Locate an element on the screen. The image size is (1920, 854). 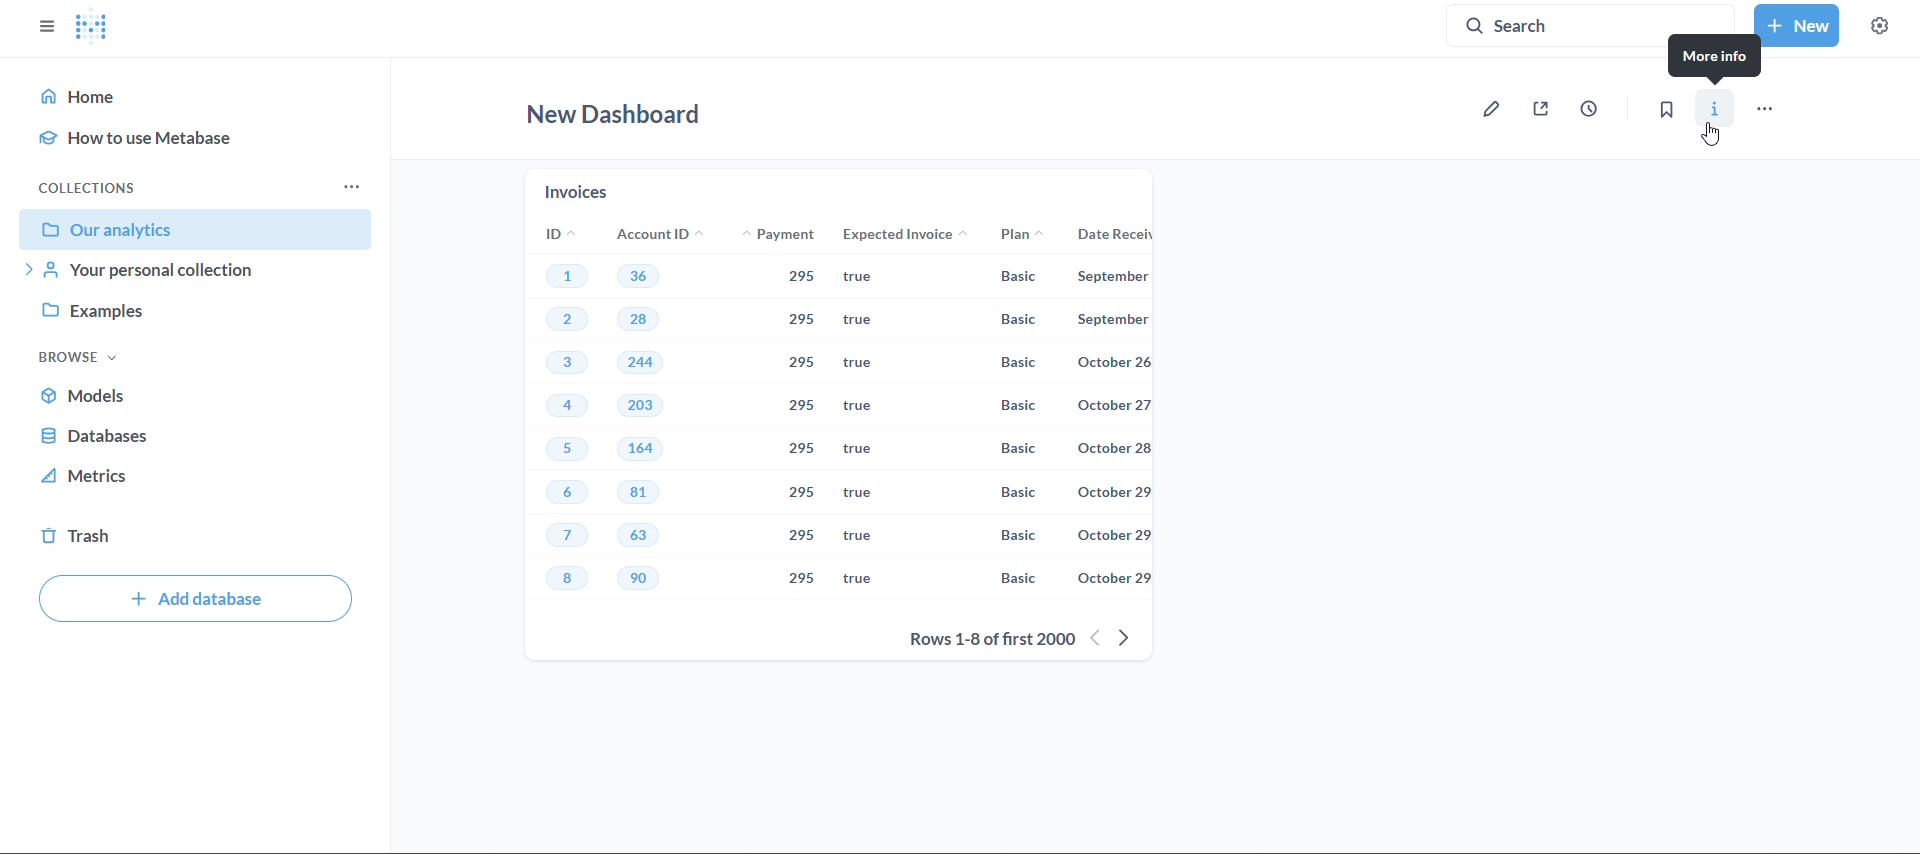
5 is located at coordinates (567, 450).